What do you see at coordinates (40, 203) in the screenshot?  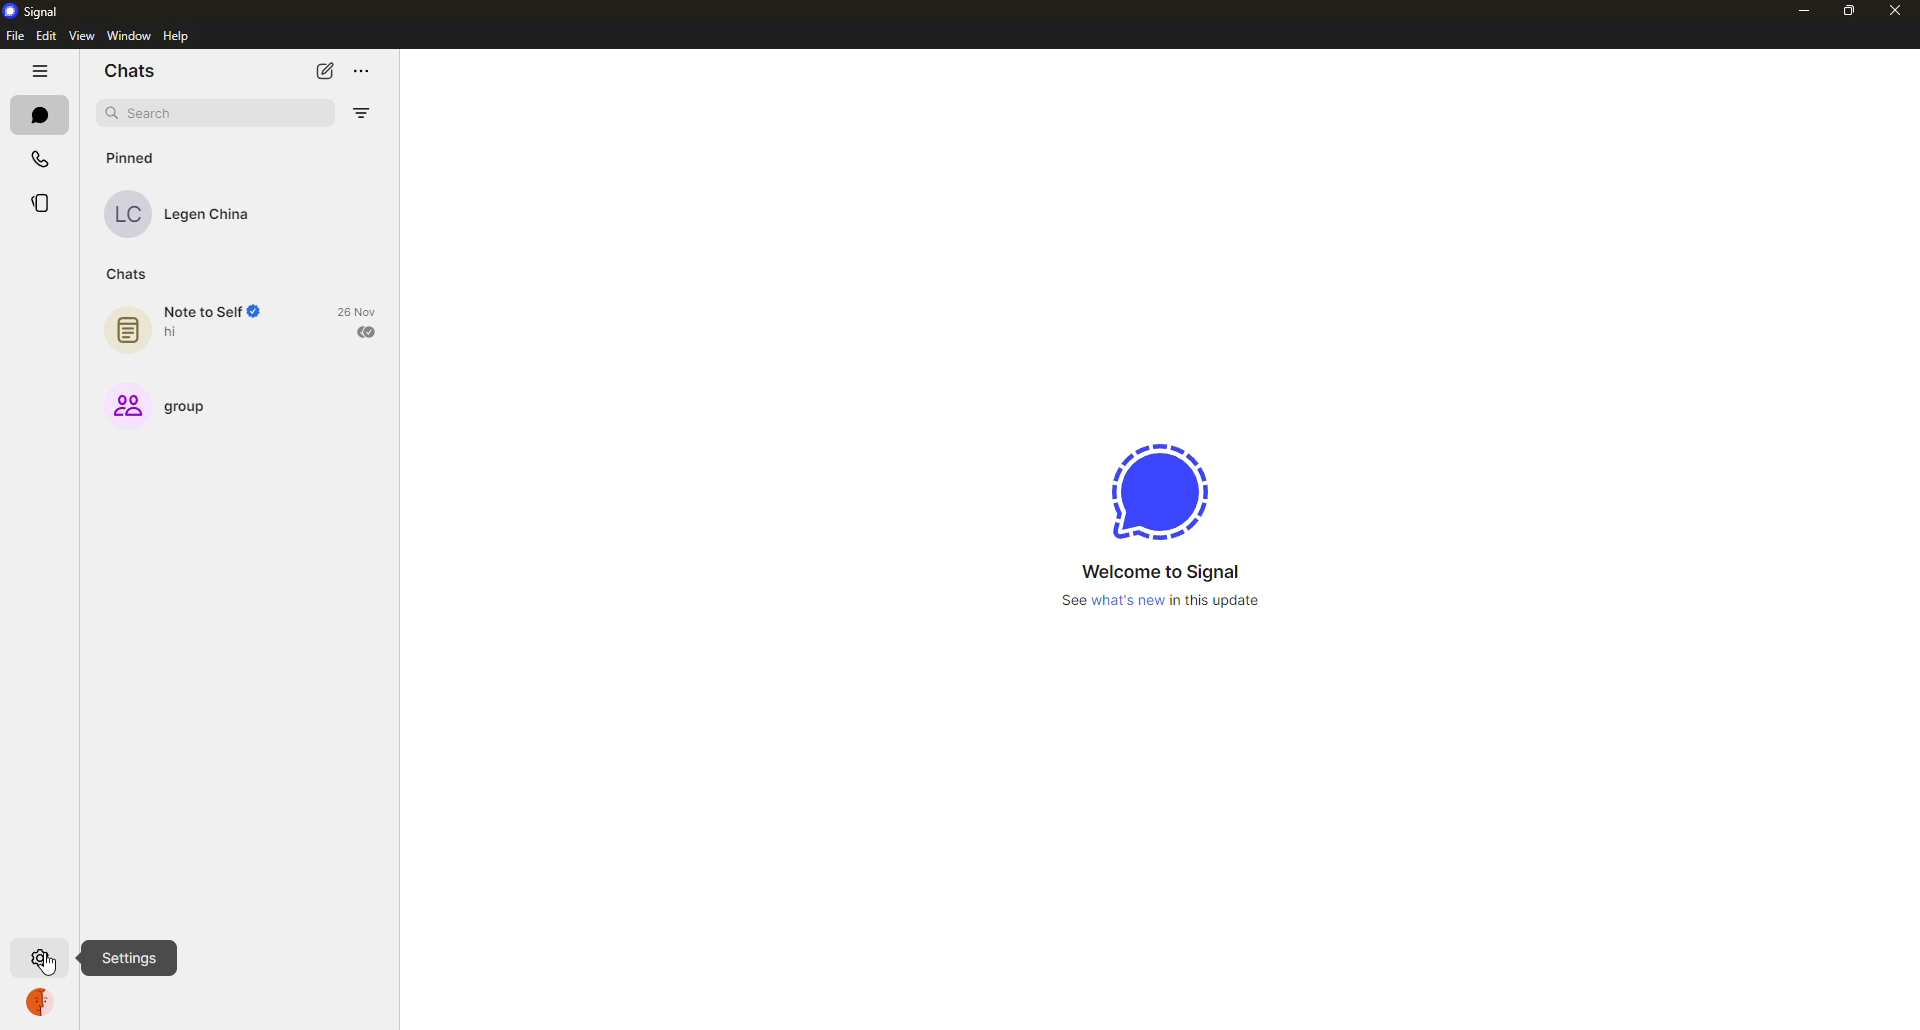 I see `stories` at bounding box center [40, 203].